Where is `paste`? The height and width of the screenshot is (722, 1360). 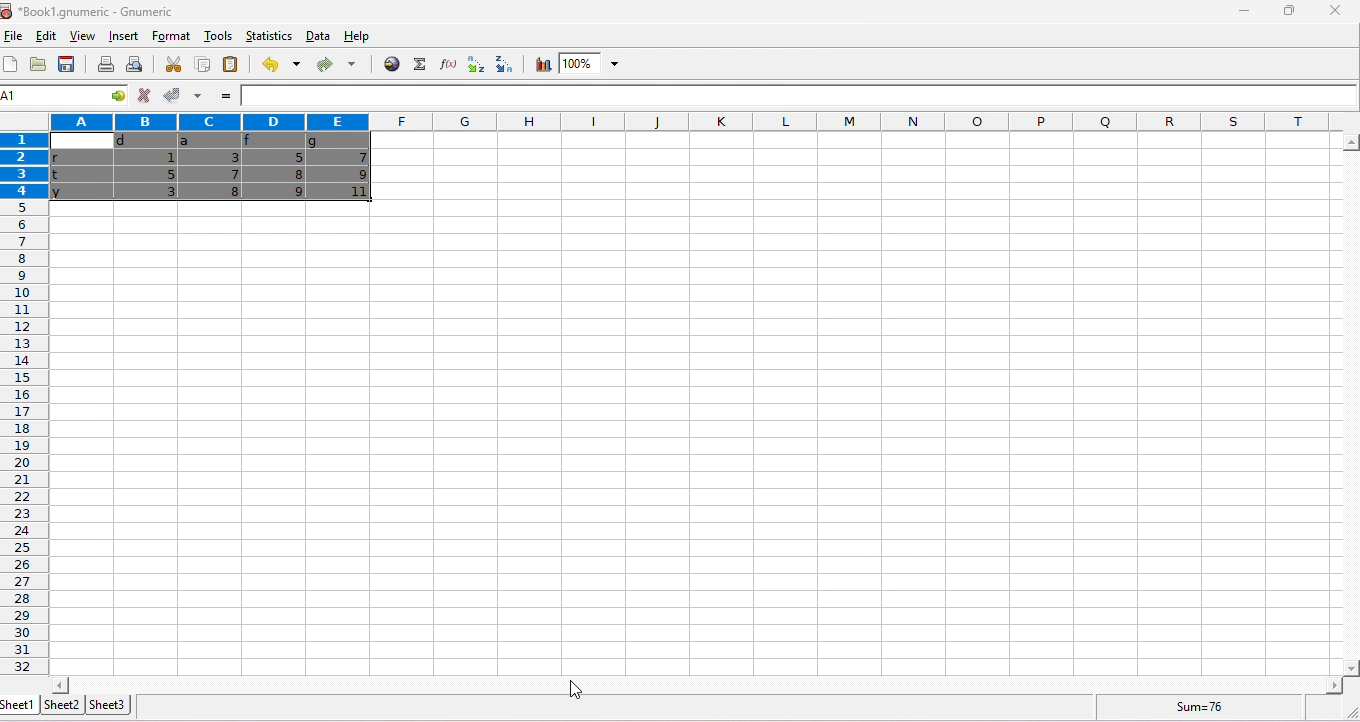
paste is located at coordinates (232, 66).